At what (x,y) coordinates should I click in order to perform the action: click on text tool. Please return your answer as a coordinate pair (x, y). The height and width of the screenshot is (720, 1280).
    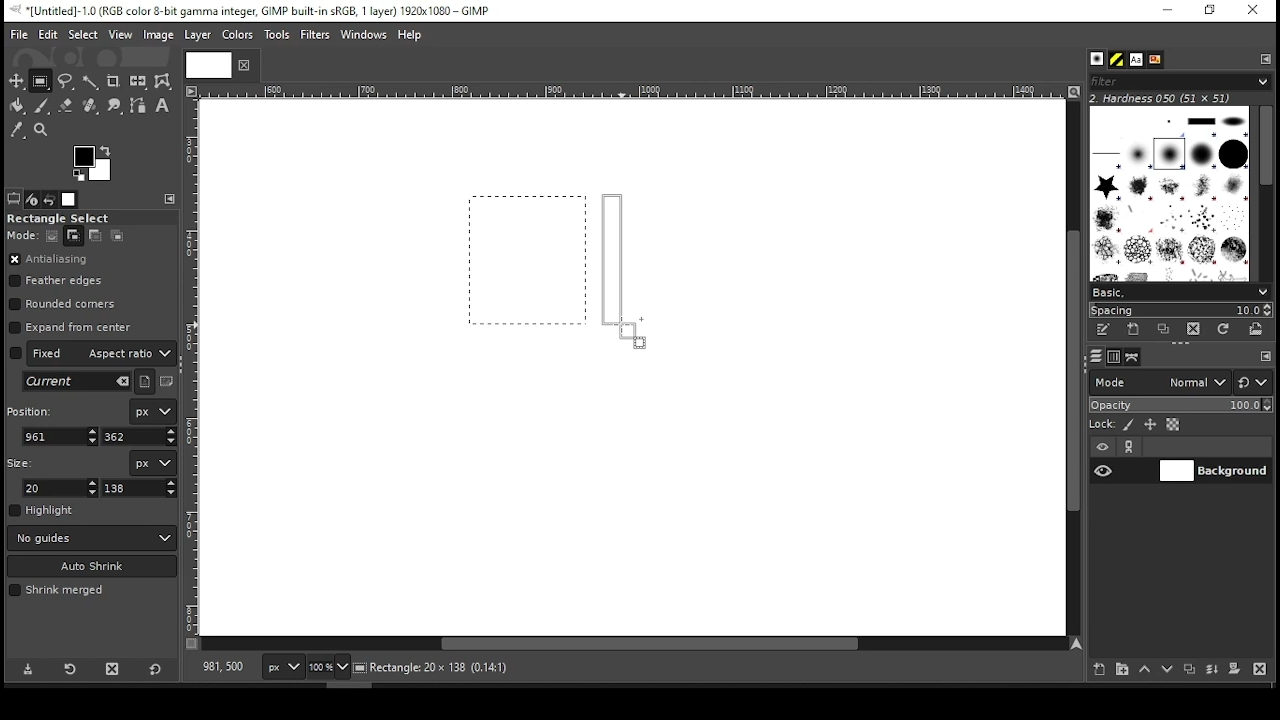
    Looking at the image, I should click on (162, 107).